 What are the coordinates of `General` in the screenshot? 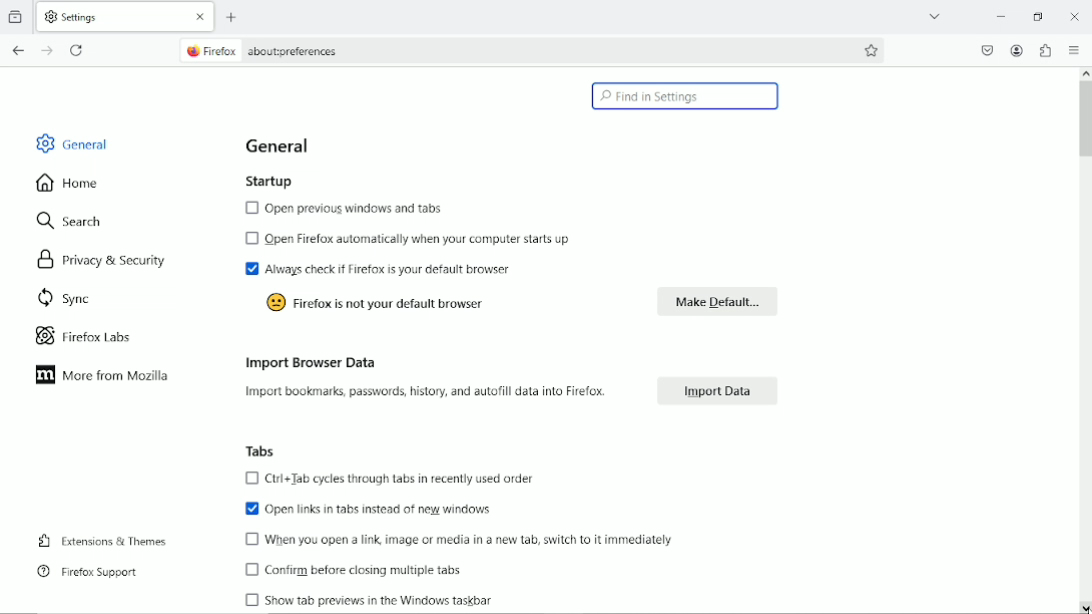 It's located at (72, 142).